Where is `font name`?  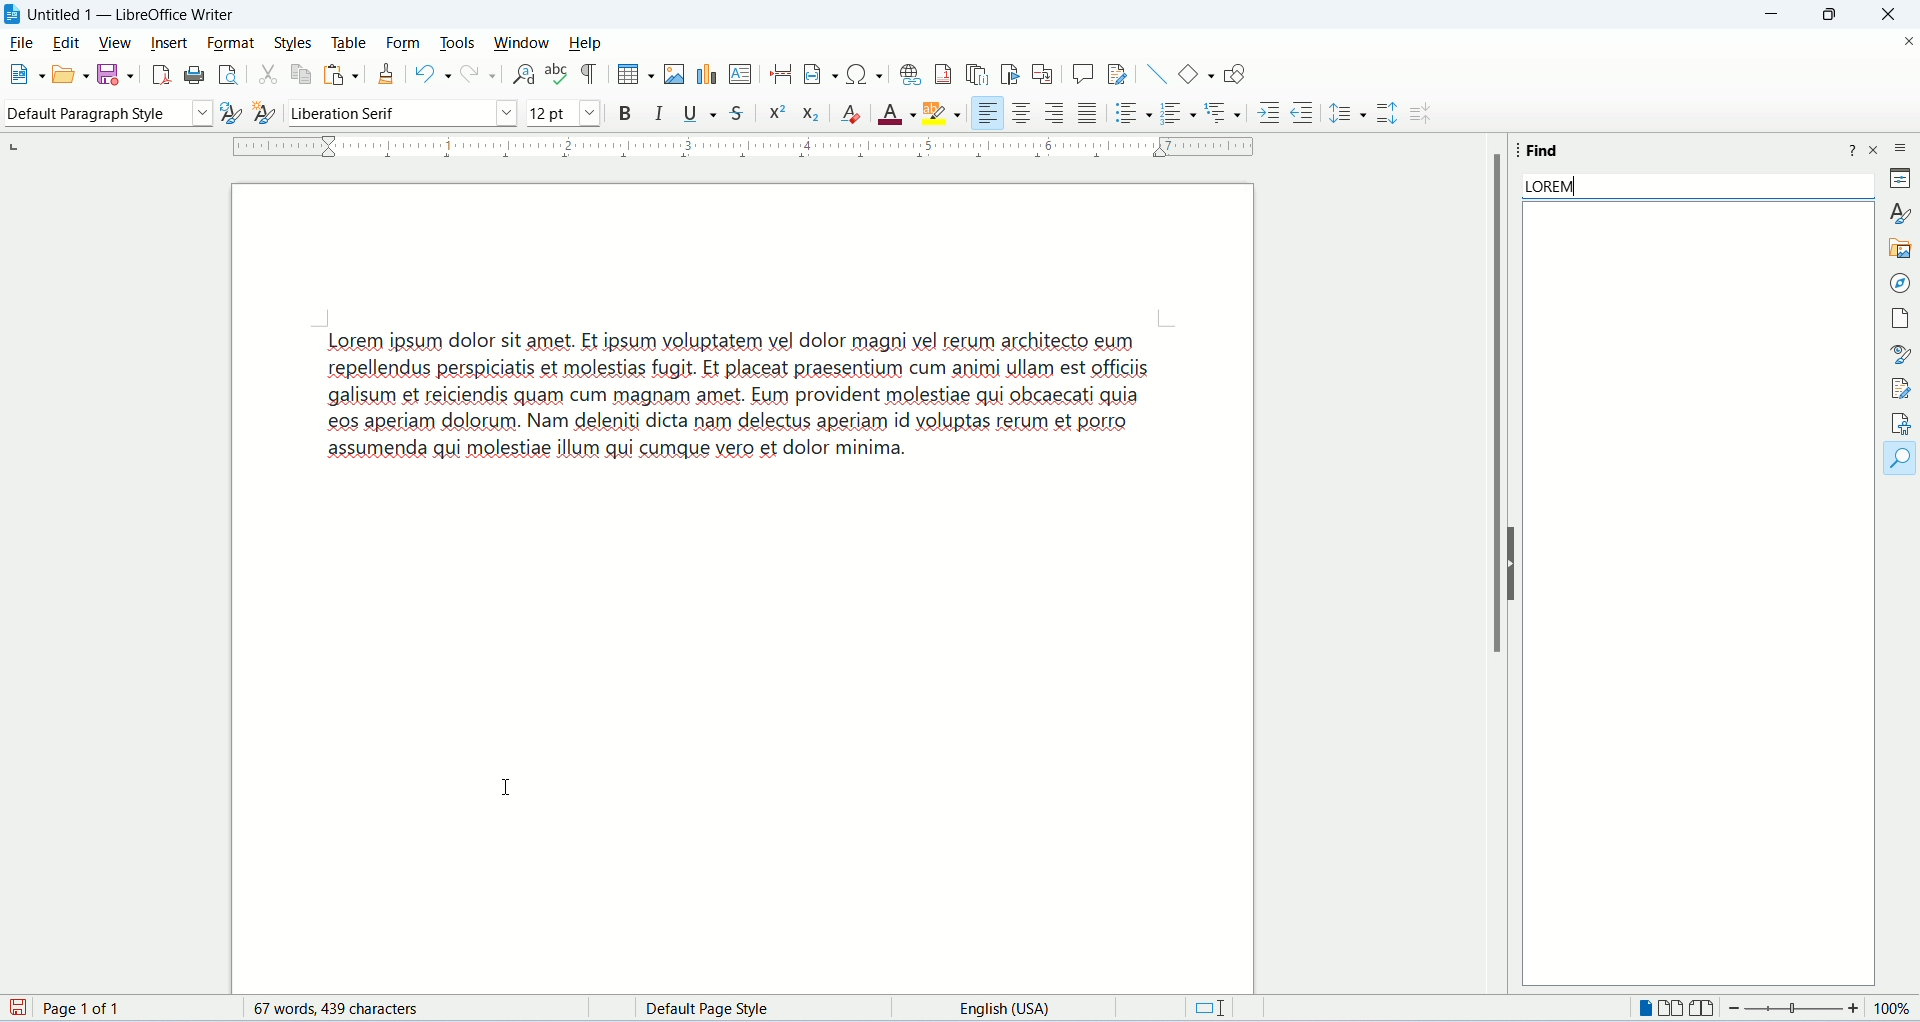 font name is located at coordinates (403, 113).